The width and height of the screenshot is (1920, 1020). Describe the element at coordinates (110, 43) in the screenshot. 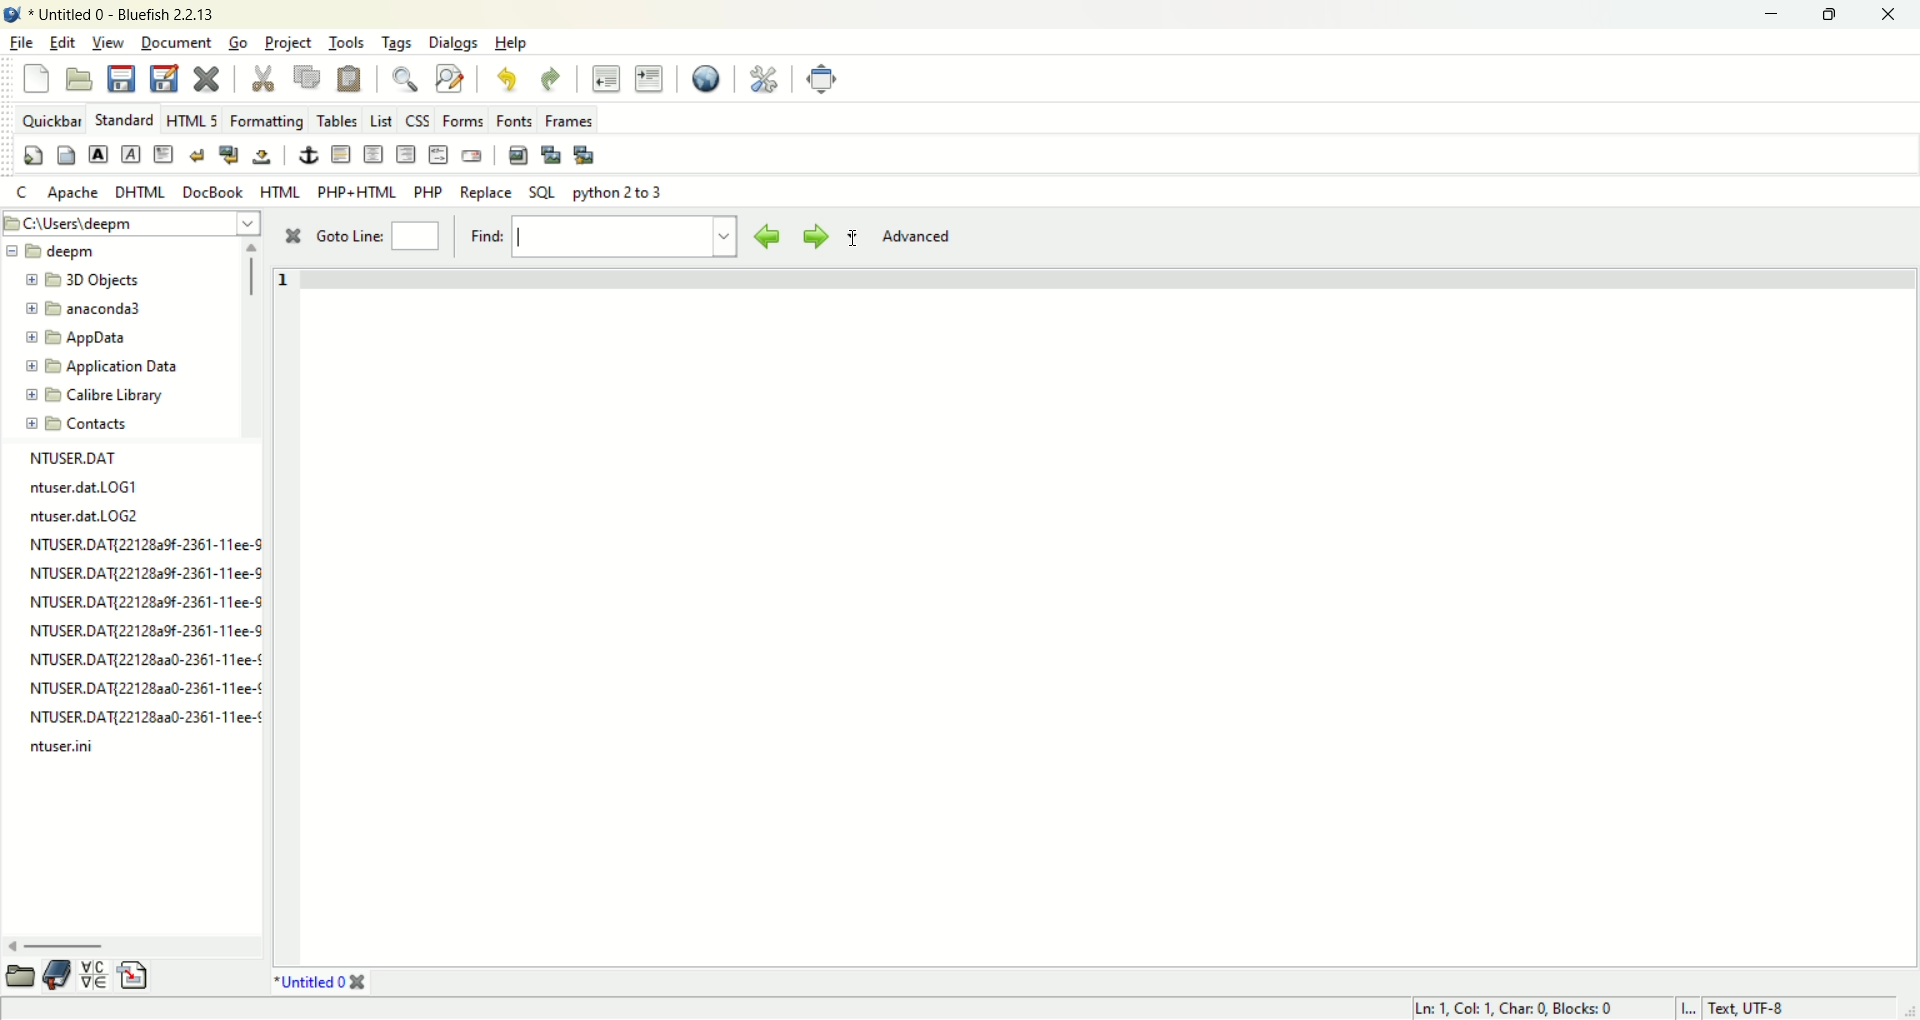

I see `view` at that location.